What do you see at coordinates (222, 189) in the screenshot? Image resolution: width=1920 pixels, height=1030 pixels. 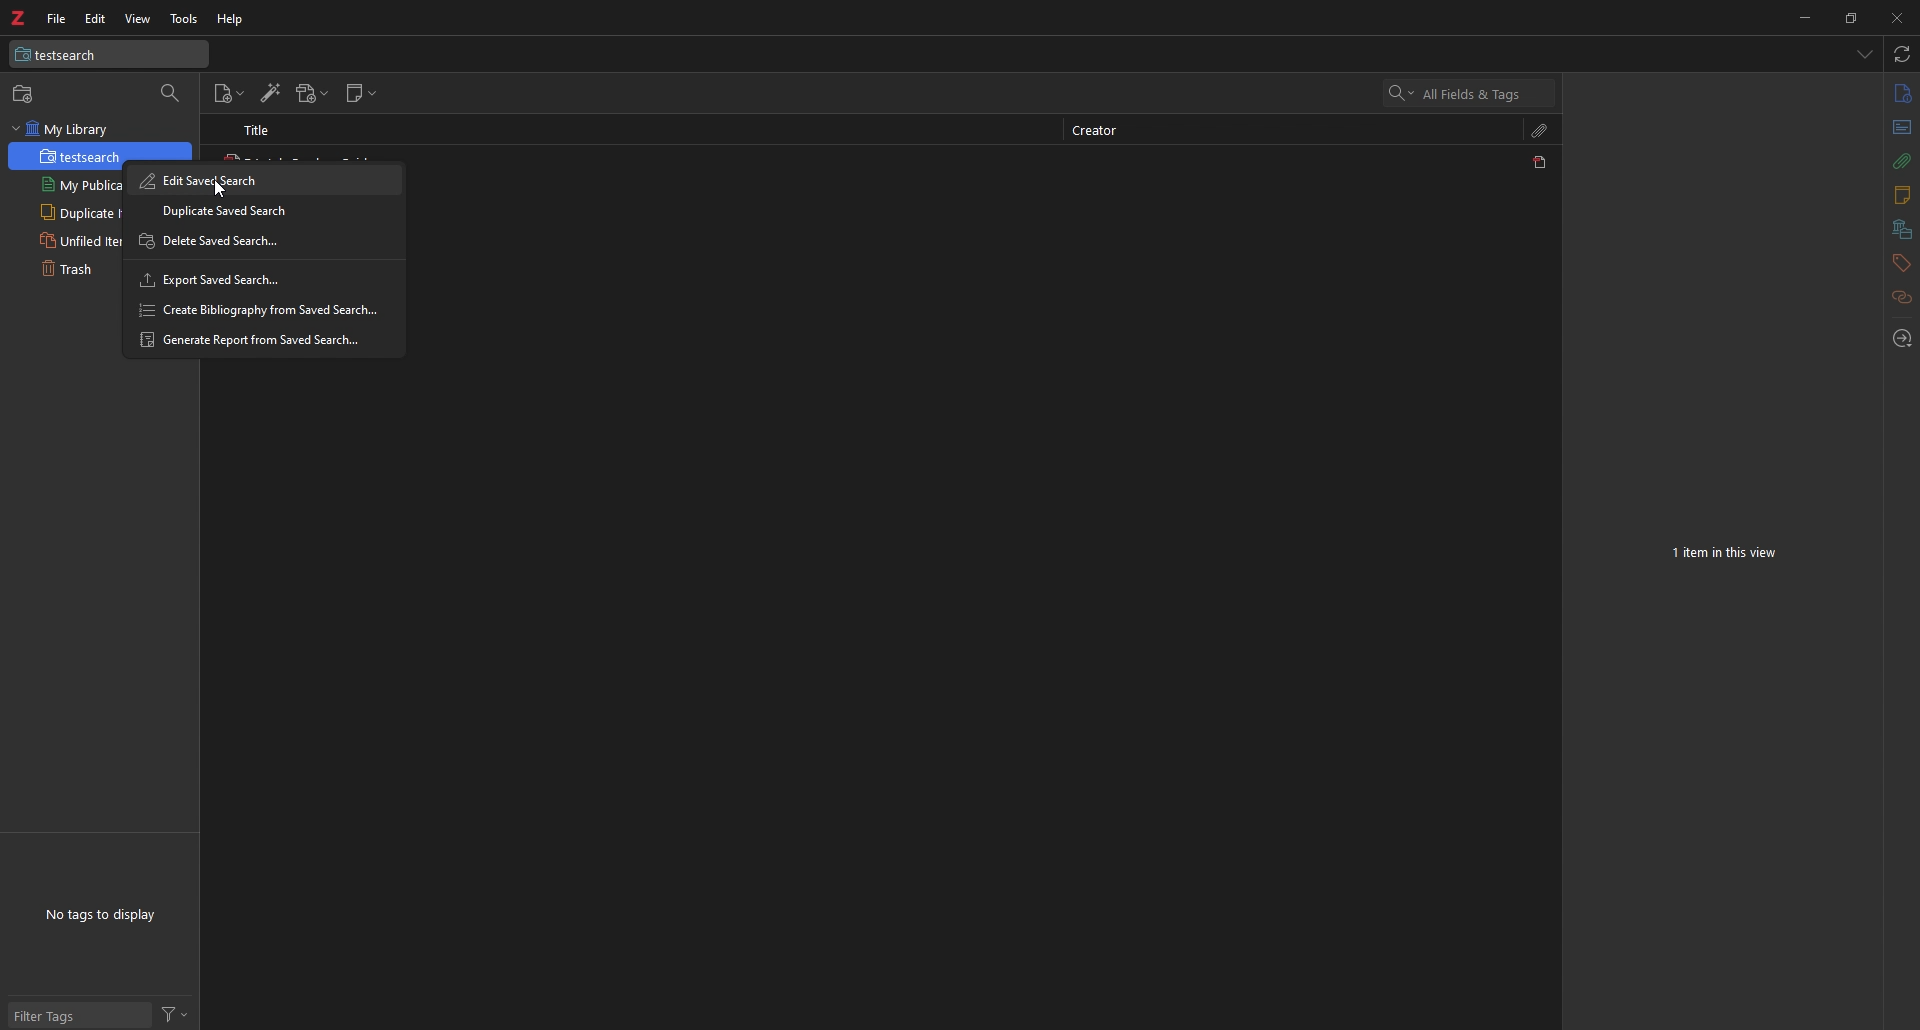 I see `Cursor` at bounding box center [222, 189].